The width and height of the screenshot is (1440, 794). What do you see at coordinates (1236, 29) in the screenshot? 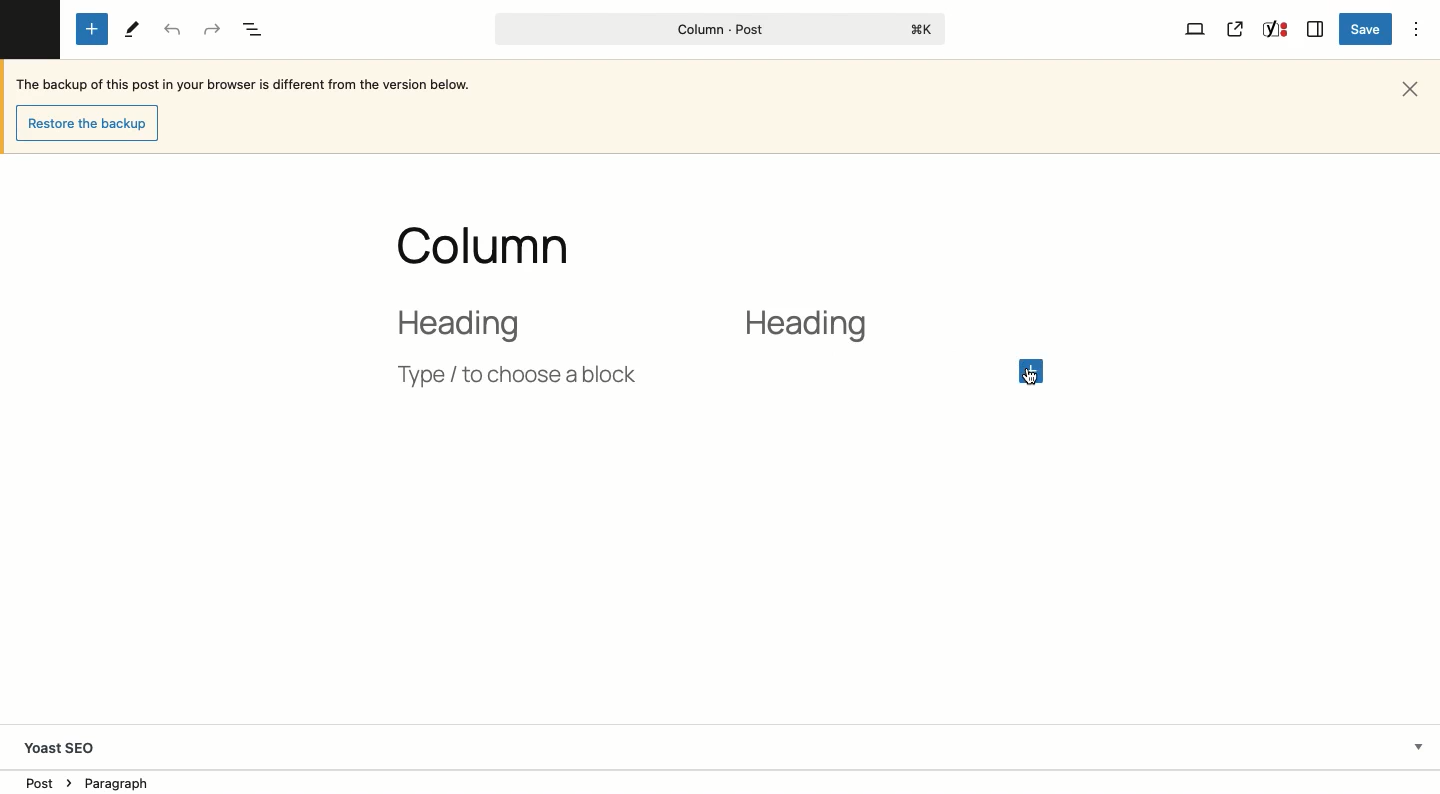
I see `View post` at bounding box center [1236, 29].